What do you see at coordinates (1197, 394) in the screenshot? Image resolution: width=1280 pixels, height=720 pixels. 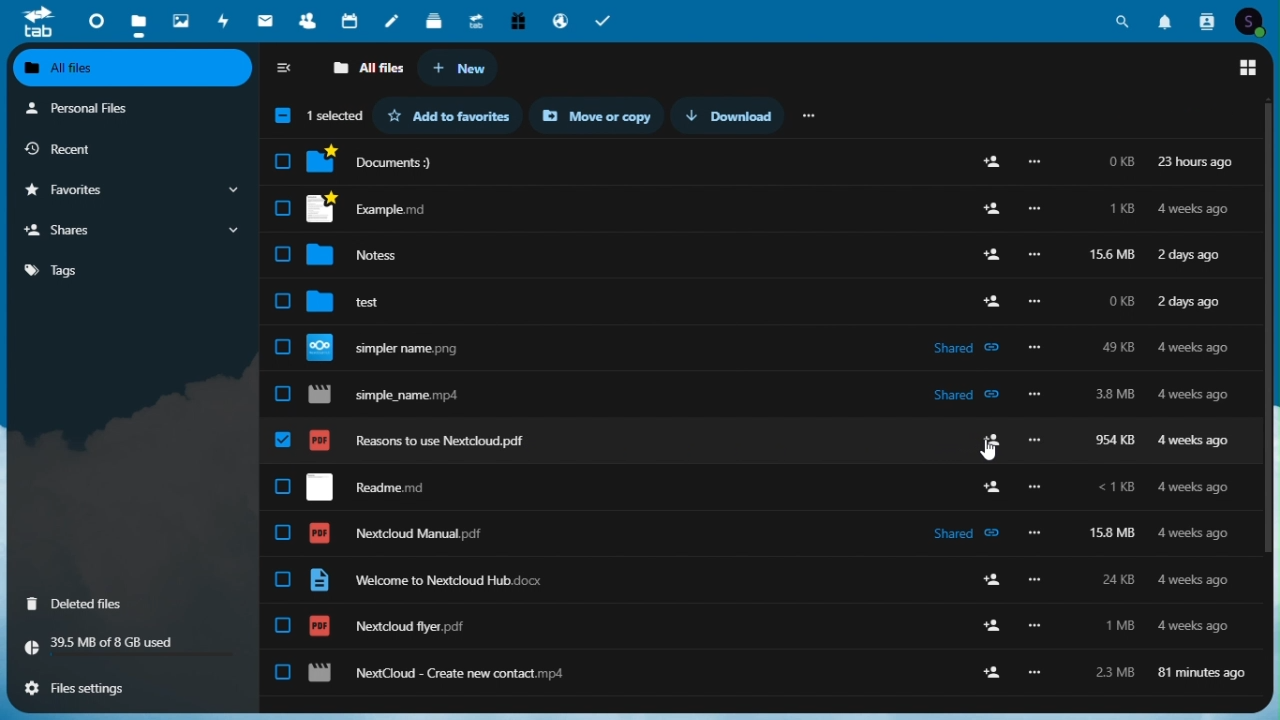 I see `4 weeks ago` at bounding box center [1197, 394].